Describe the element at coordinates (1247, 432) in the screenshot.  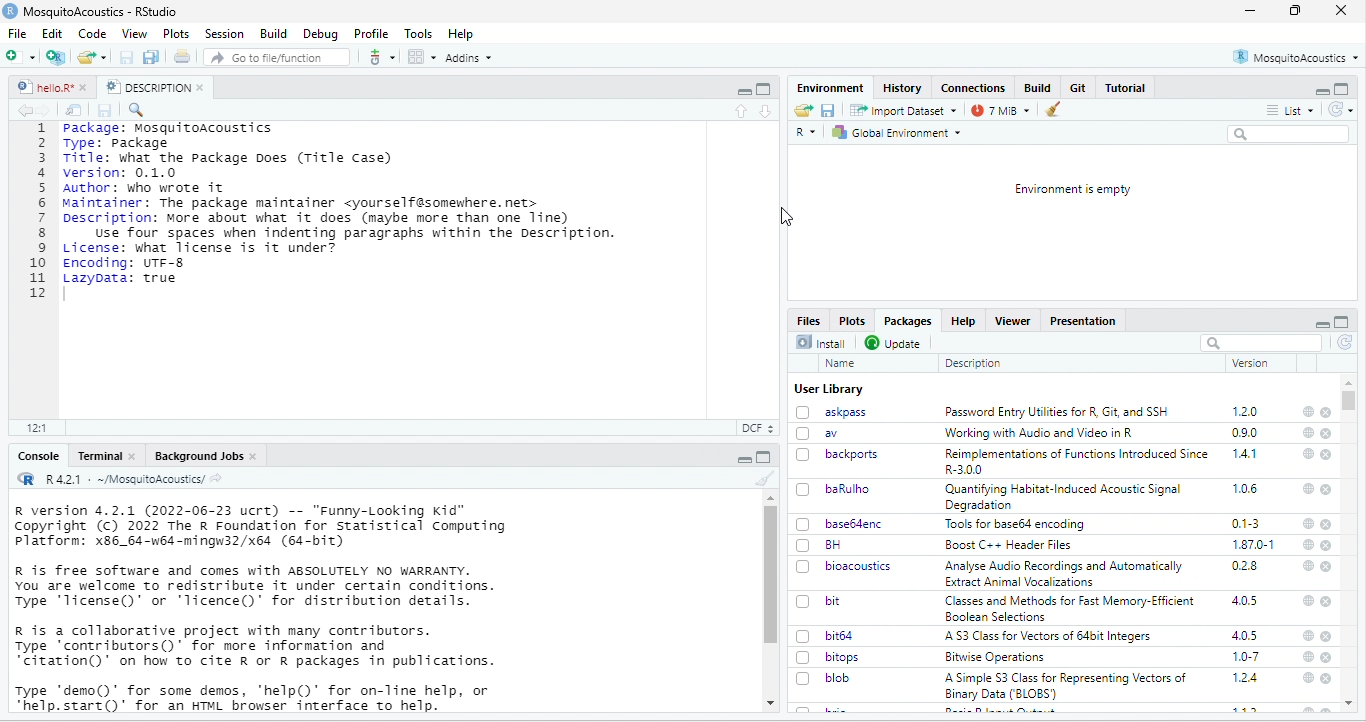
I see `0.9.0` at that location.